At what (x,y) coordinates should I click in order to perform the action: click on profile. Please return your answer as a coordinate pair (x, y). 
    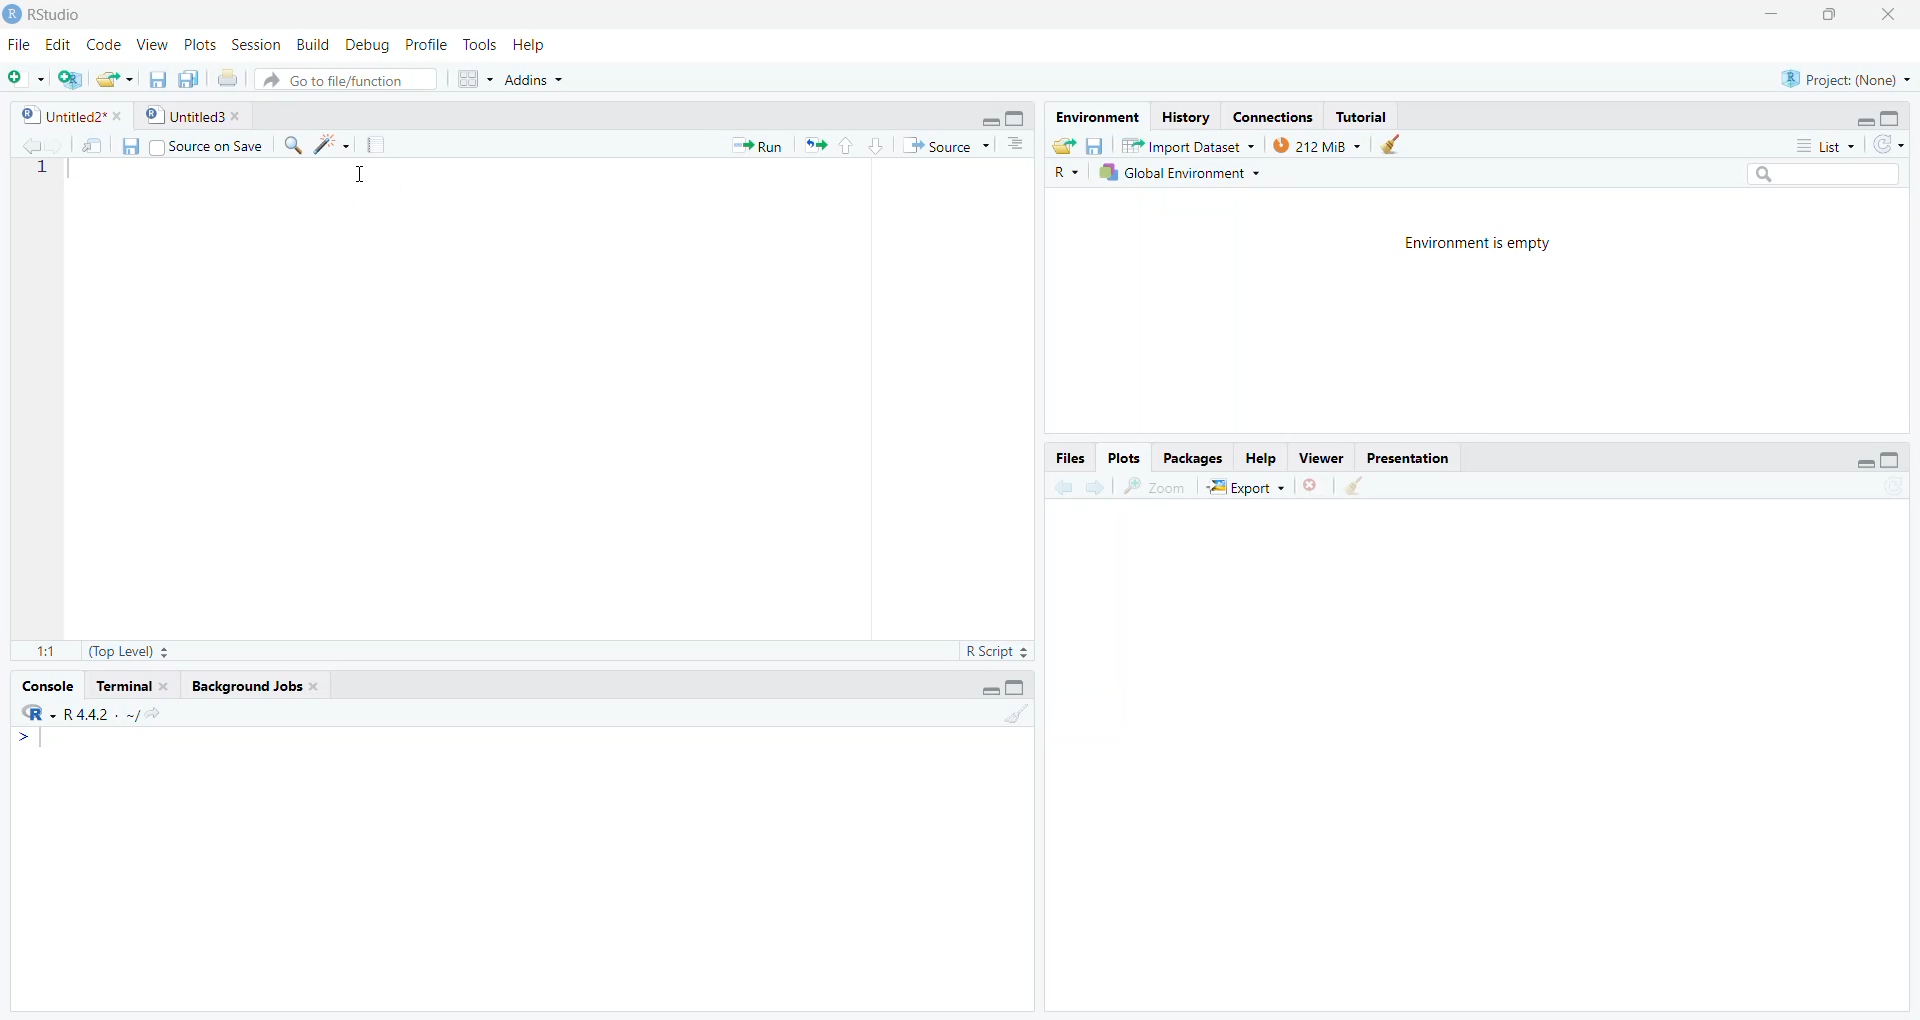
    Looking at the image, I should click on (425, 44).